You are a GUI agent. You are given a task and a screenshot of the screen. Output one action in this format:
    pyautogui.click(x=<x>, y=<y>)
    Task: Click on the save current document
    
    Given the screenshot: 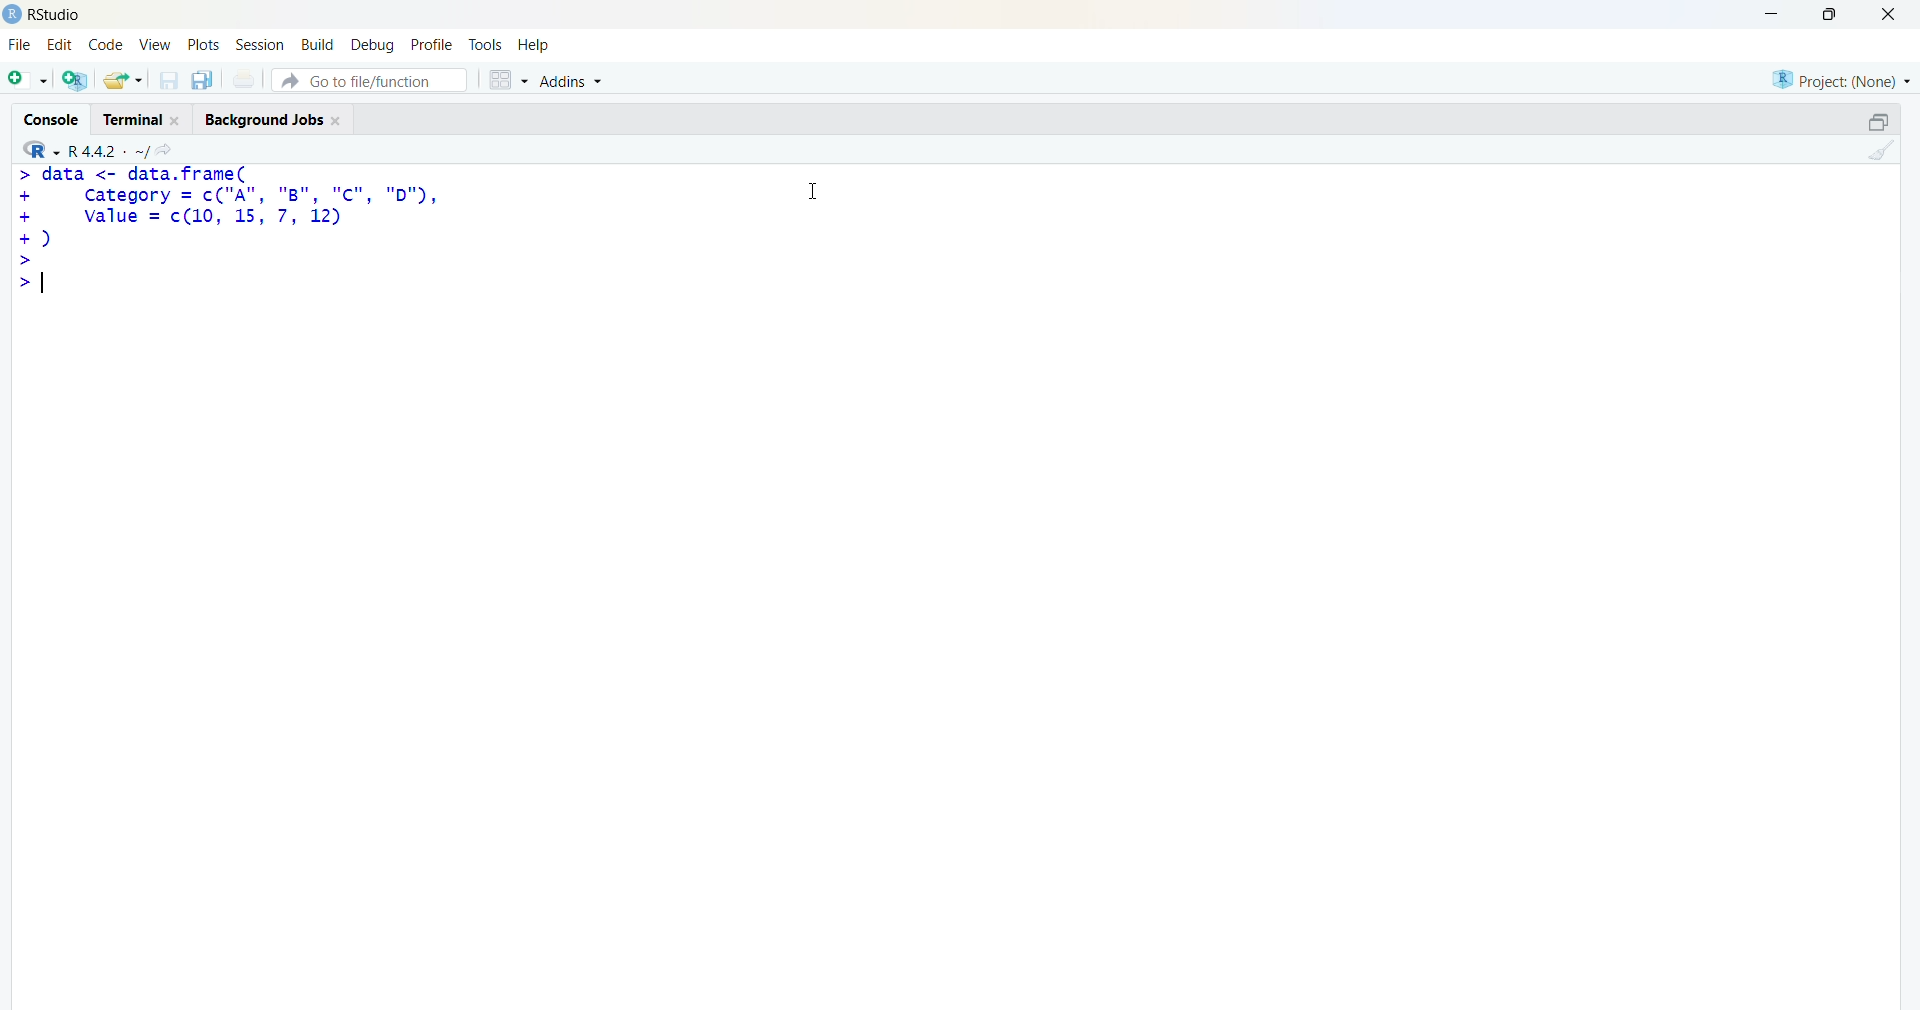 What is the action you would take?
    pyautogui.click(x=168, y=80)
    